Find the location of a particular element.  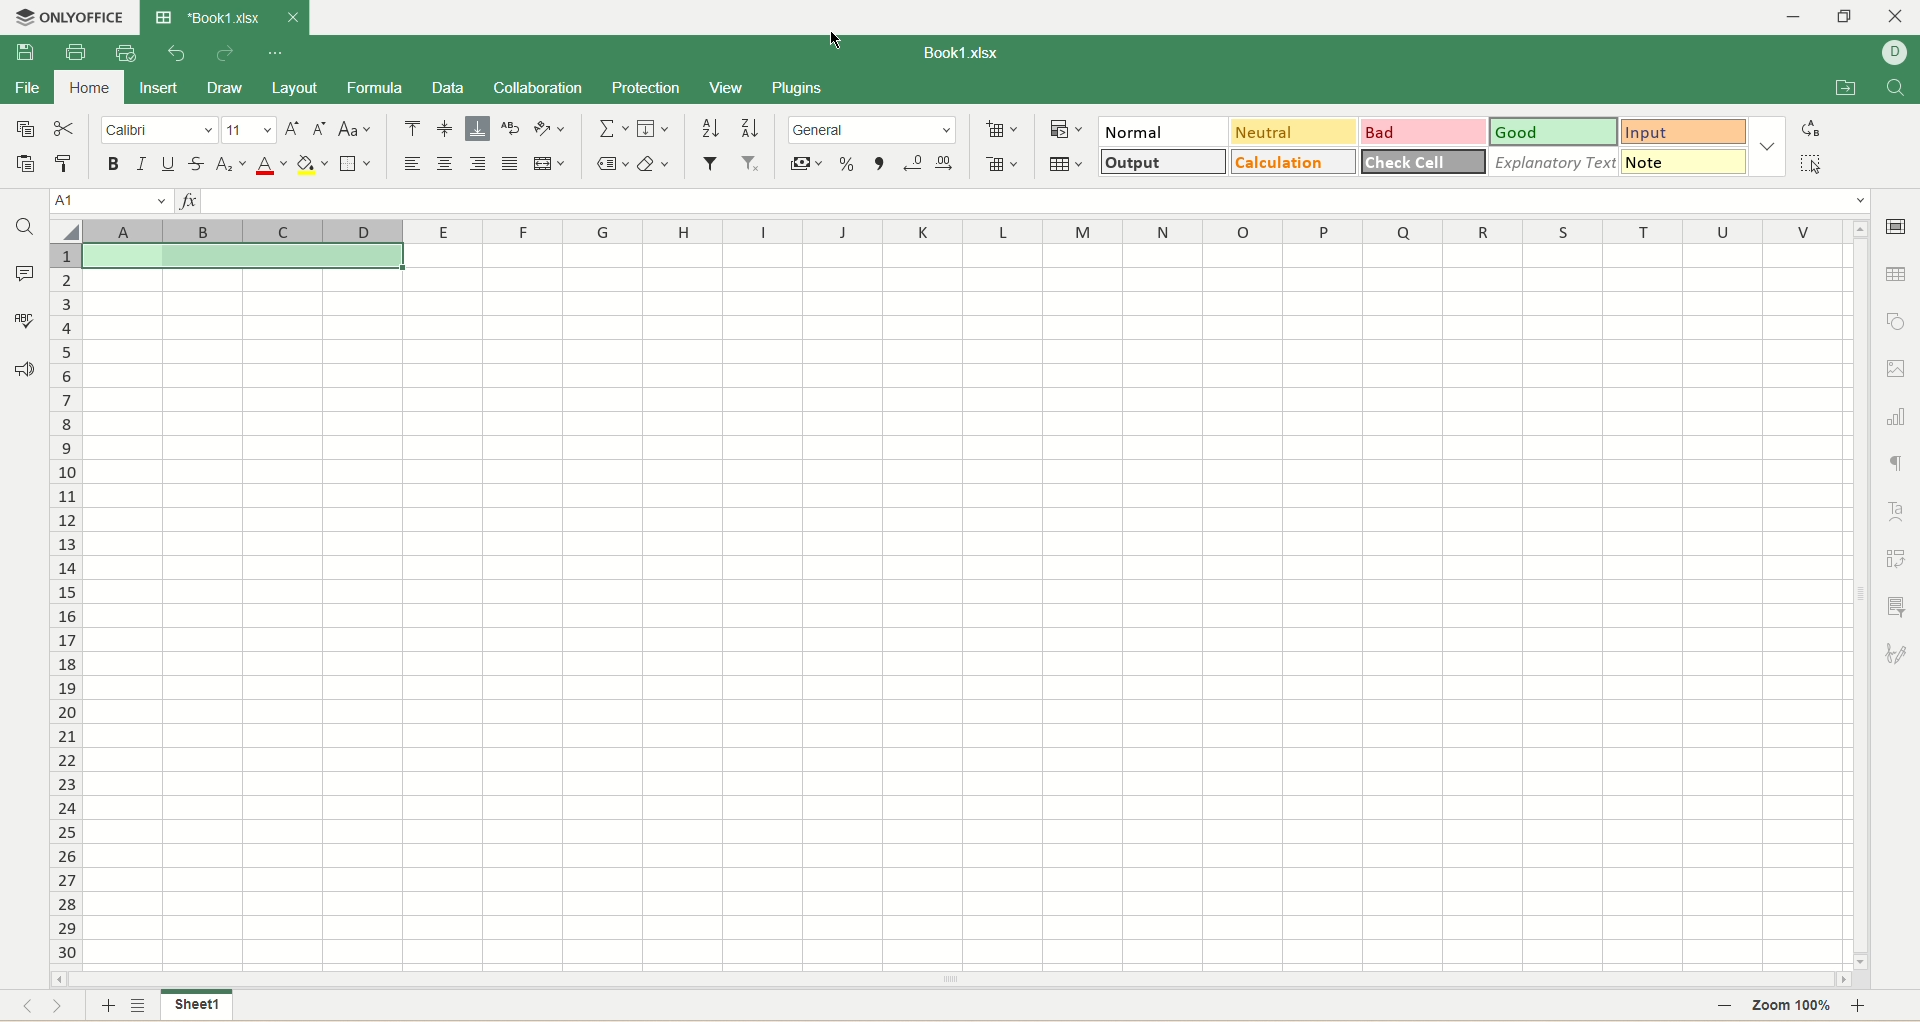

align center is located at coordinates (445, 166).